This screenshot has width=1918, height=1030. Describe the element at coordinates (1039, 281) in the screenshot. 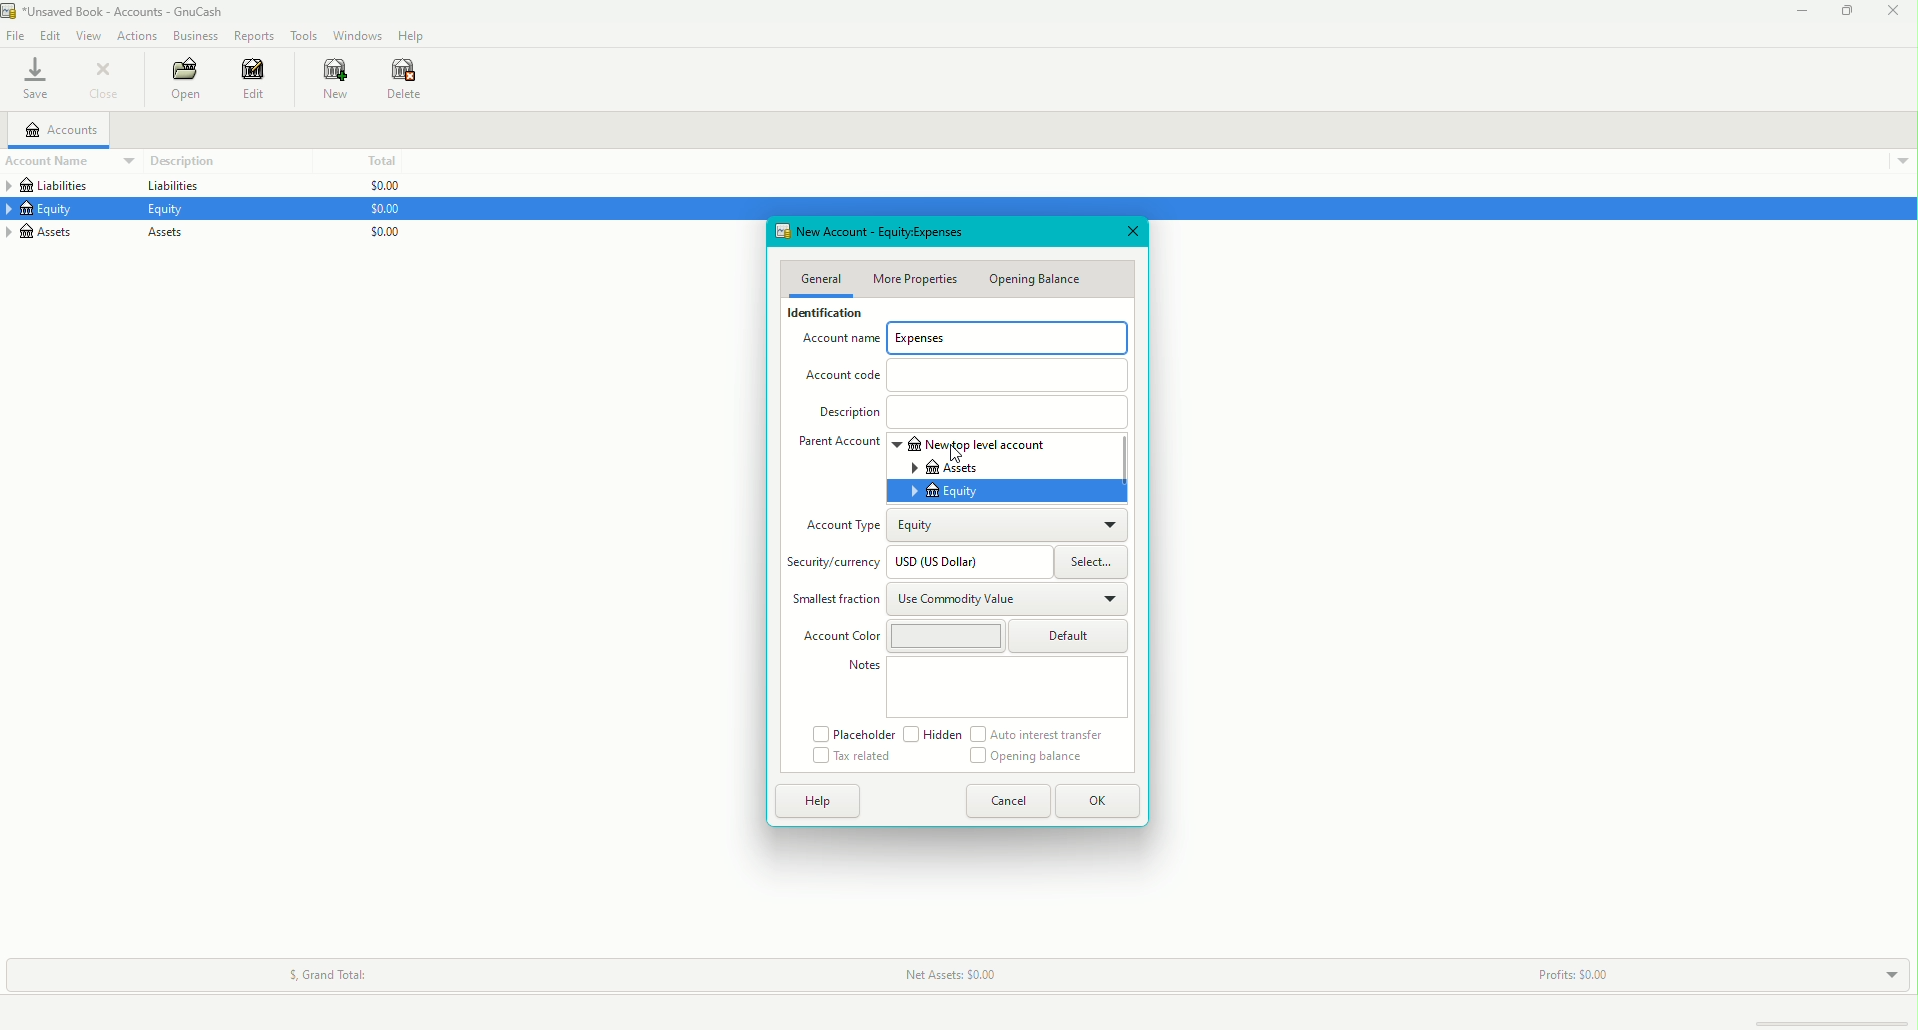

I see `Opening Balance` at that location.